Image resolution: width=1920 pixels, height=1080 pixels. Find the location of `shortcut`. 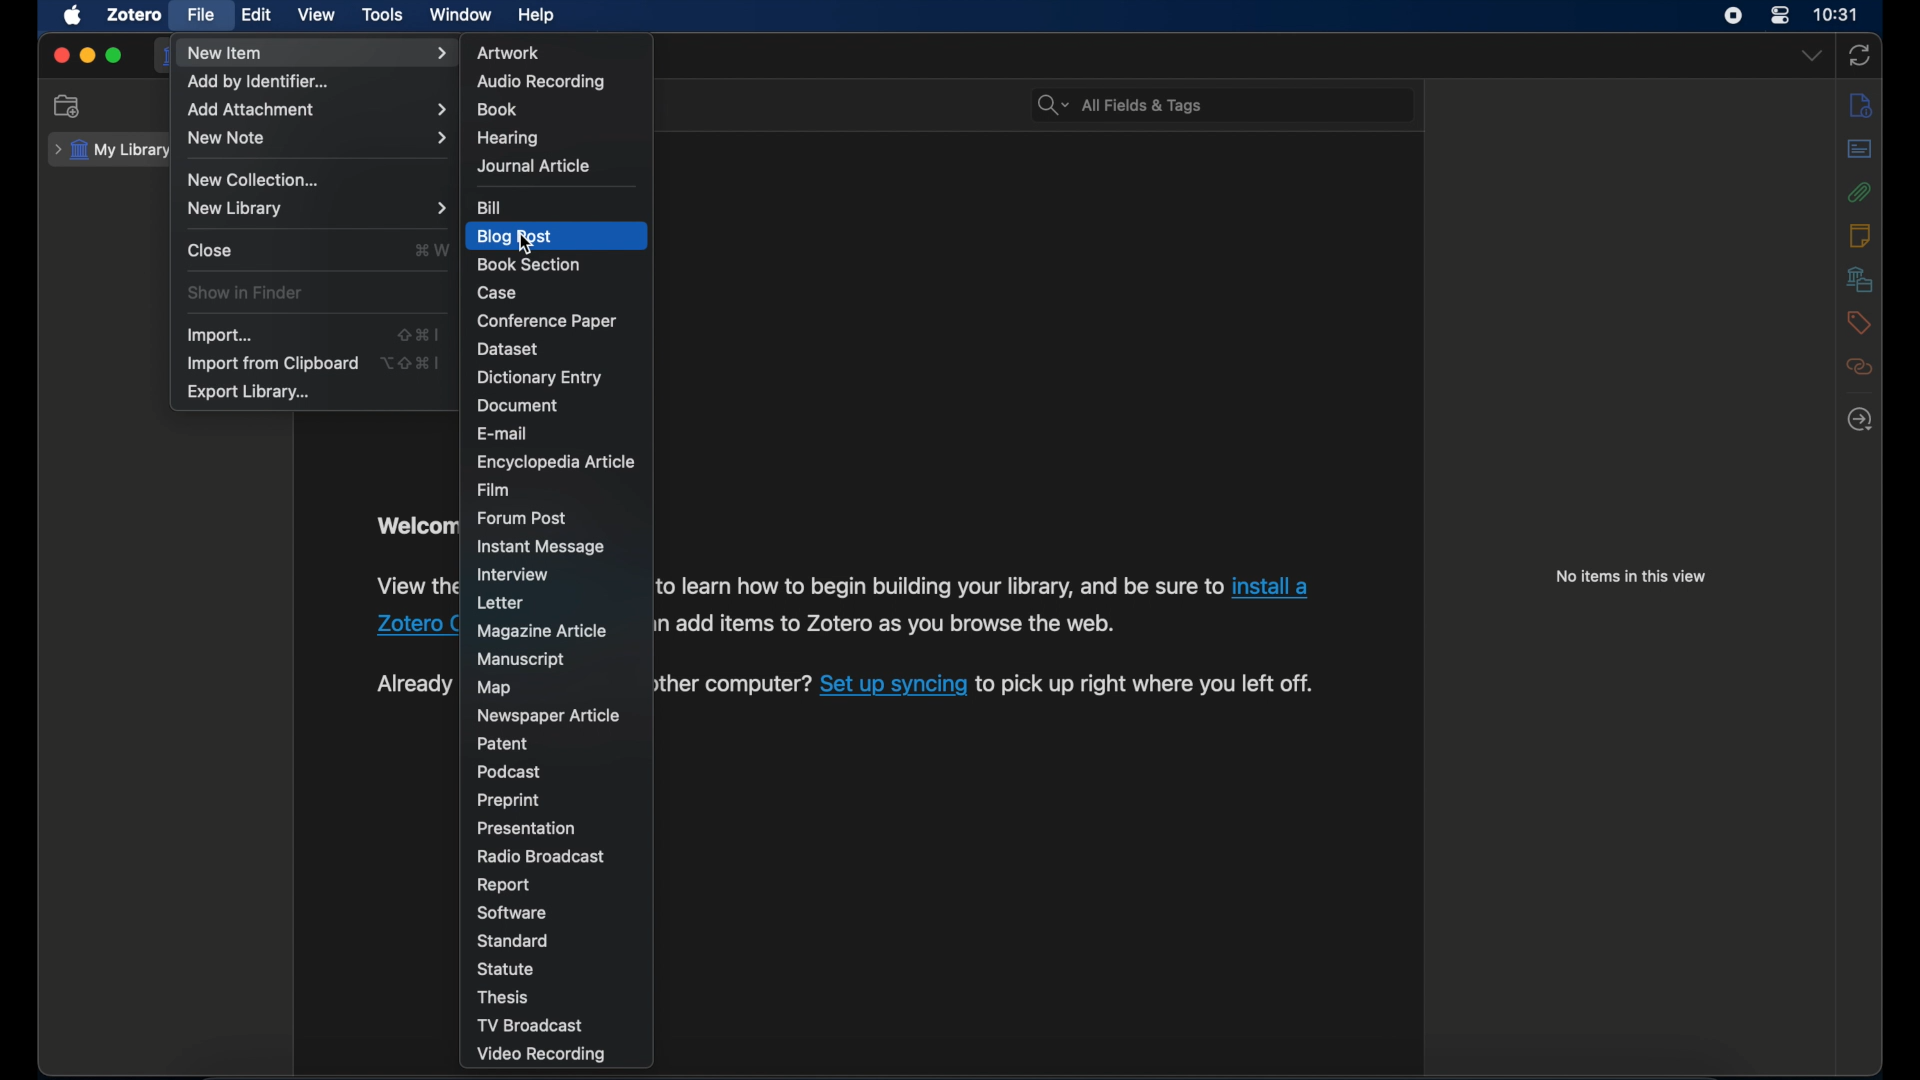

shortcut is located at coordinates (412, 363).